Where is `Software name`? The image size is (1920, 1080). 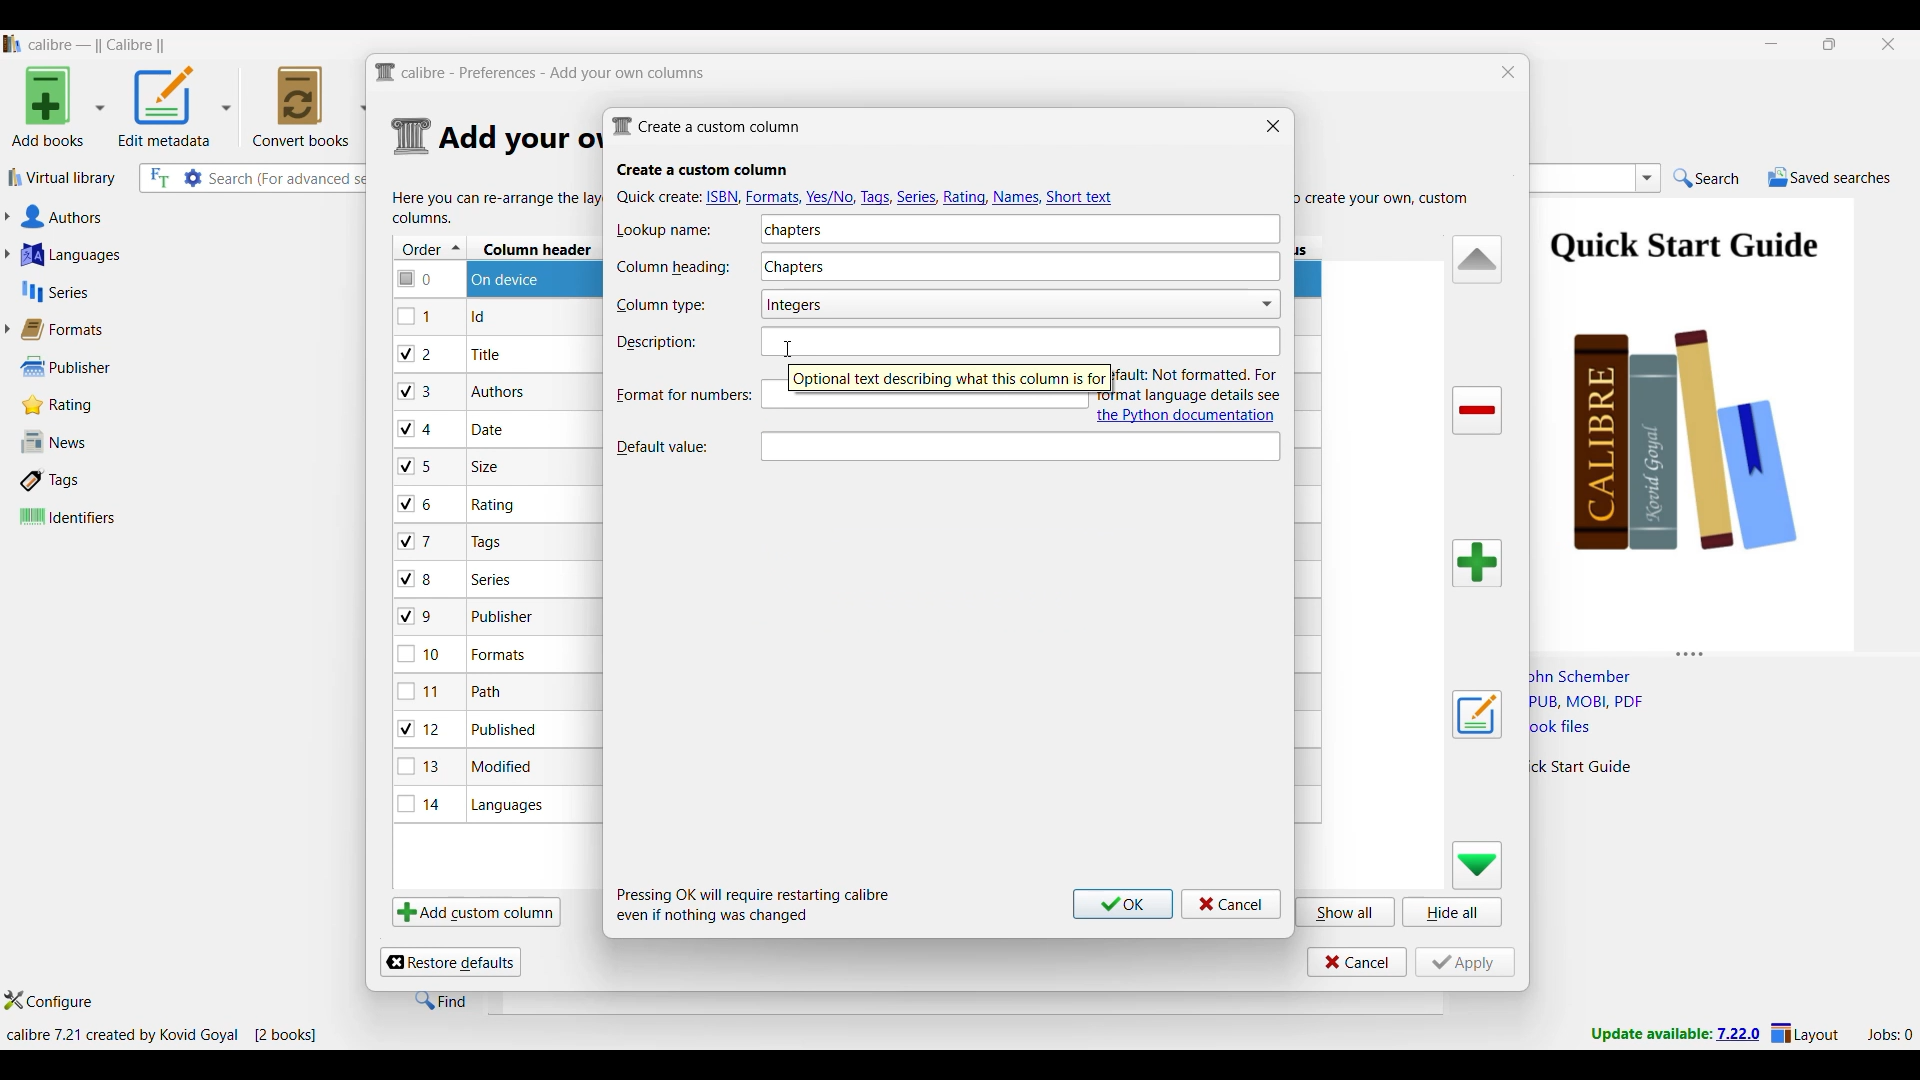
Software name is located at coordinates (98, 45).